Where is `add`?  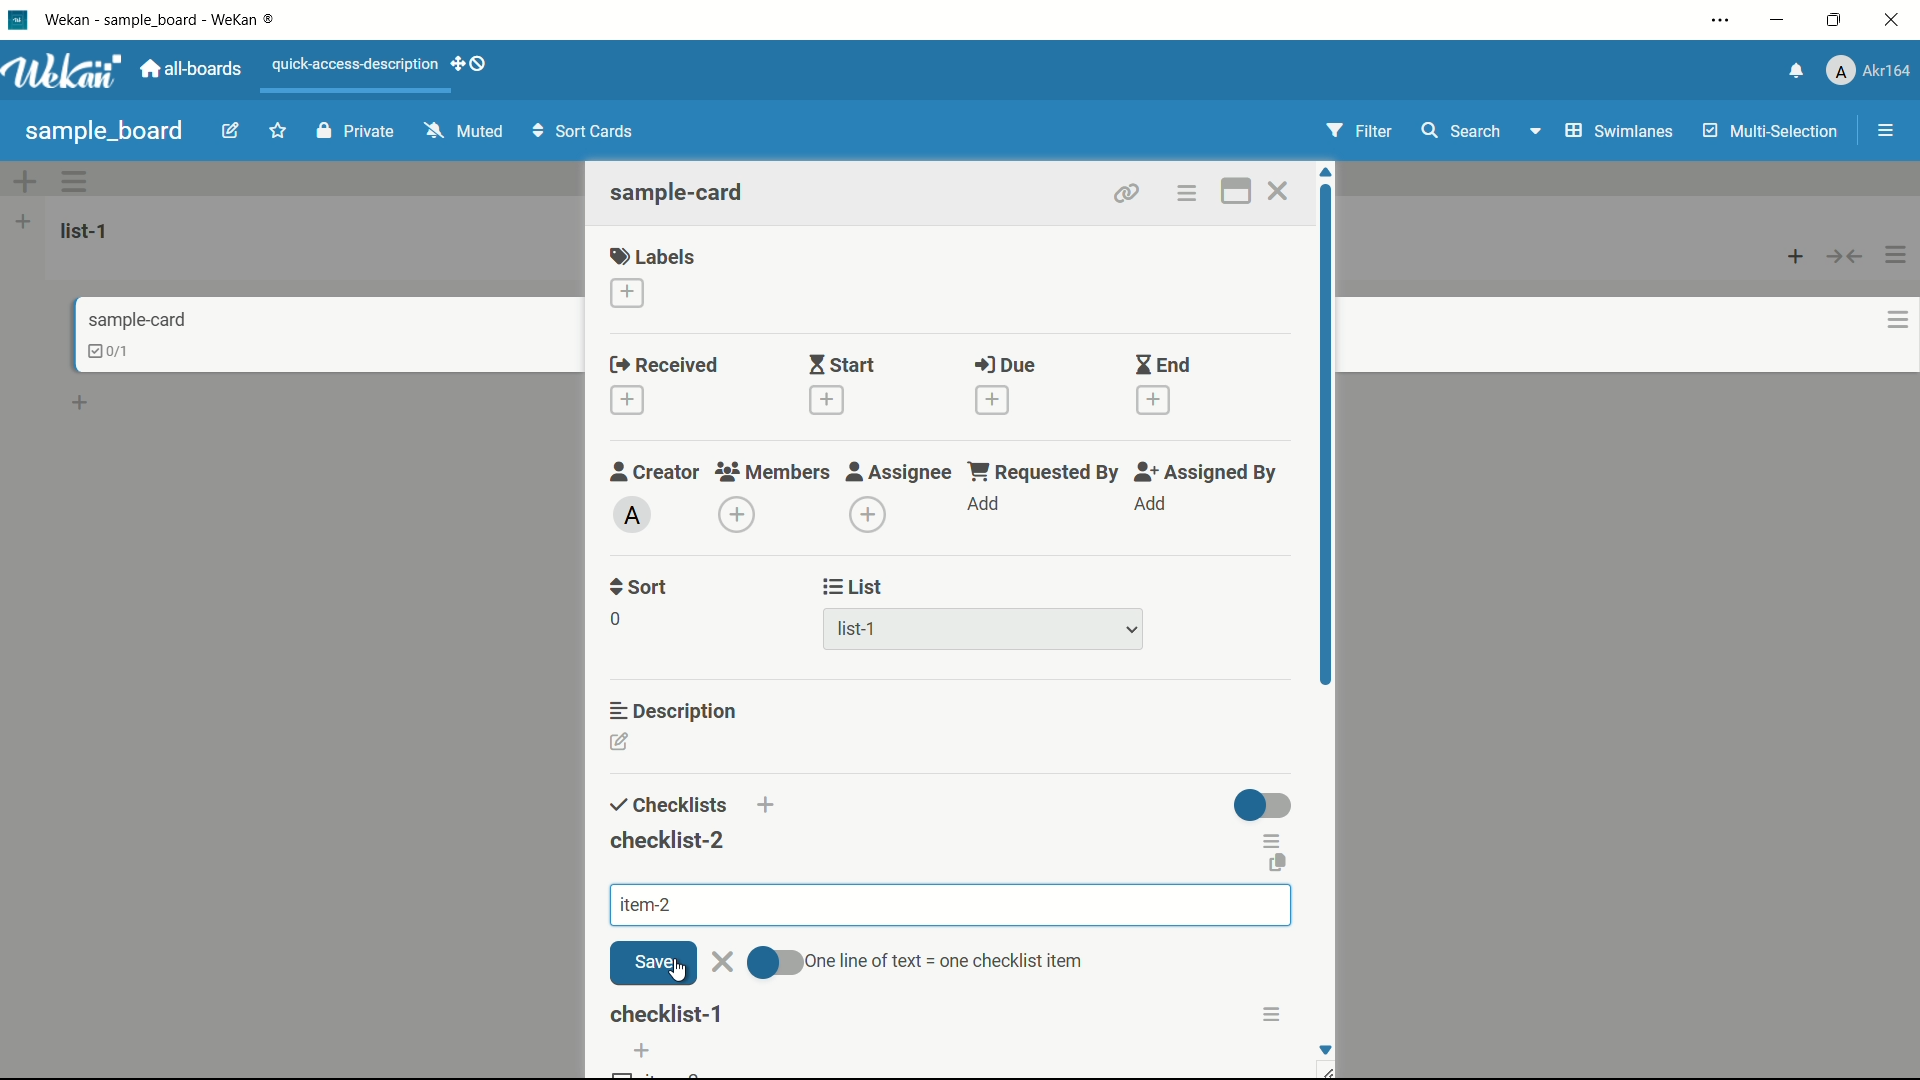 add is located at coordinates (771, 808).